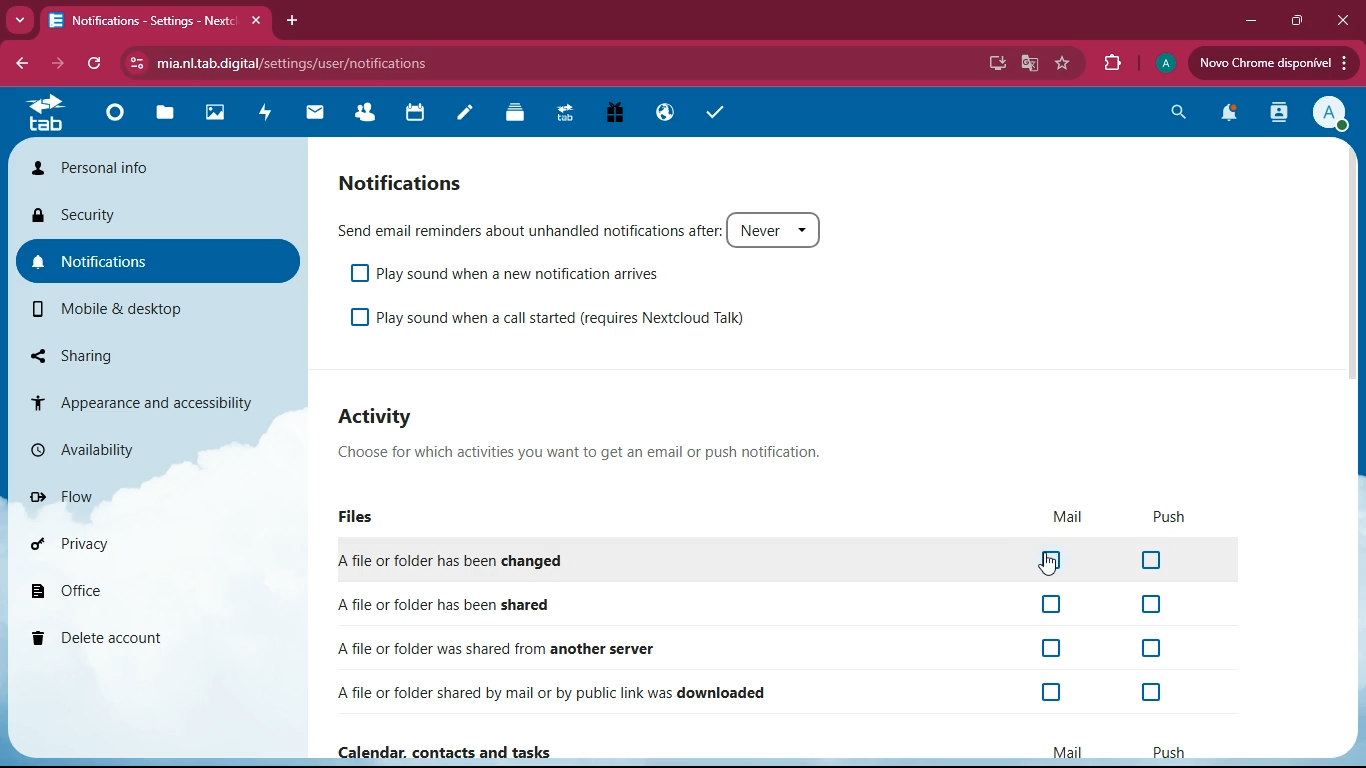 This screenshot has width=1366, height=768. I want to click on password, so click(968, 65).